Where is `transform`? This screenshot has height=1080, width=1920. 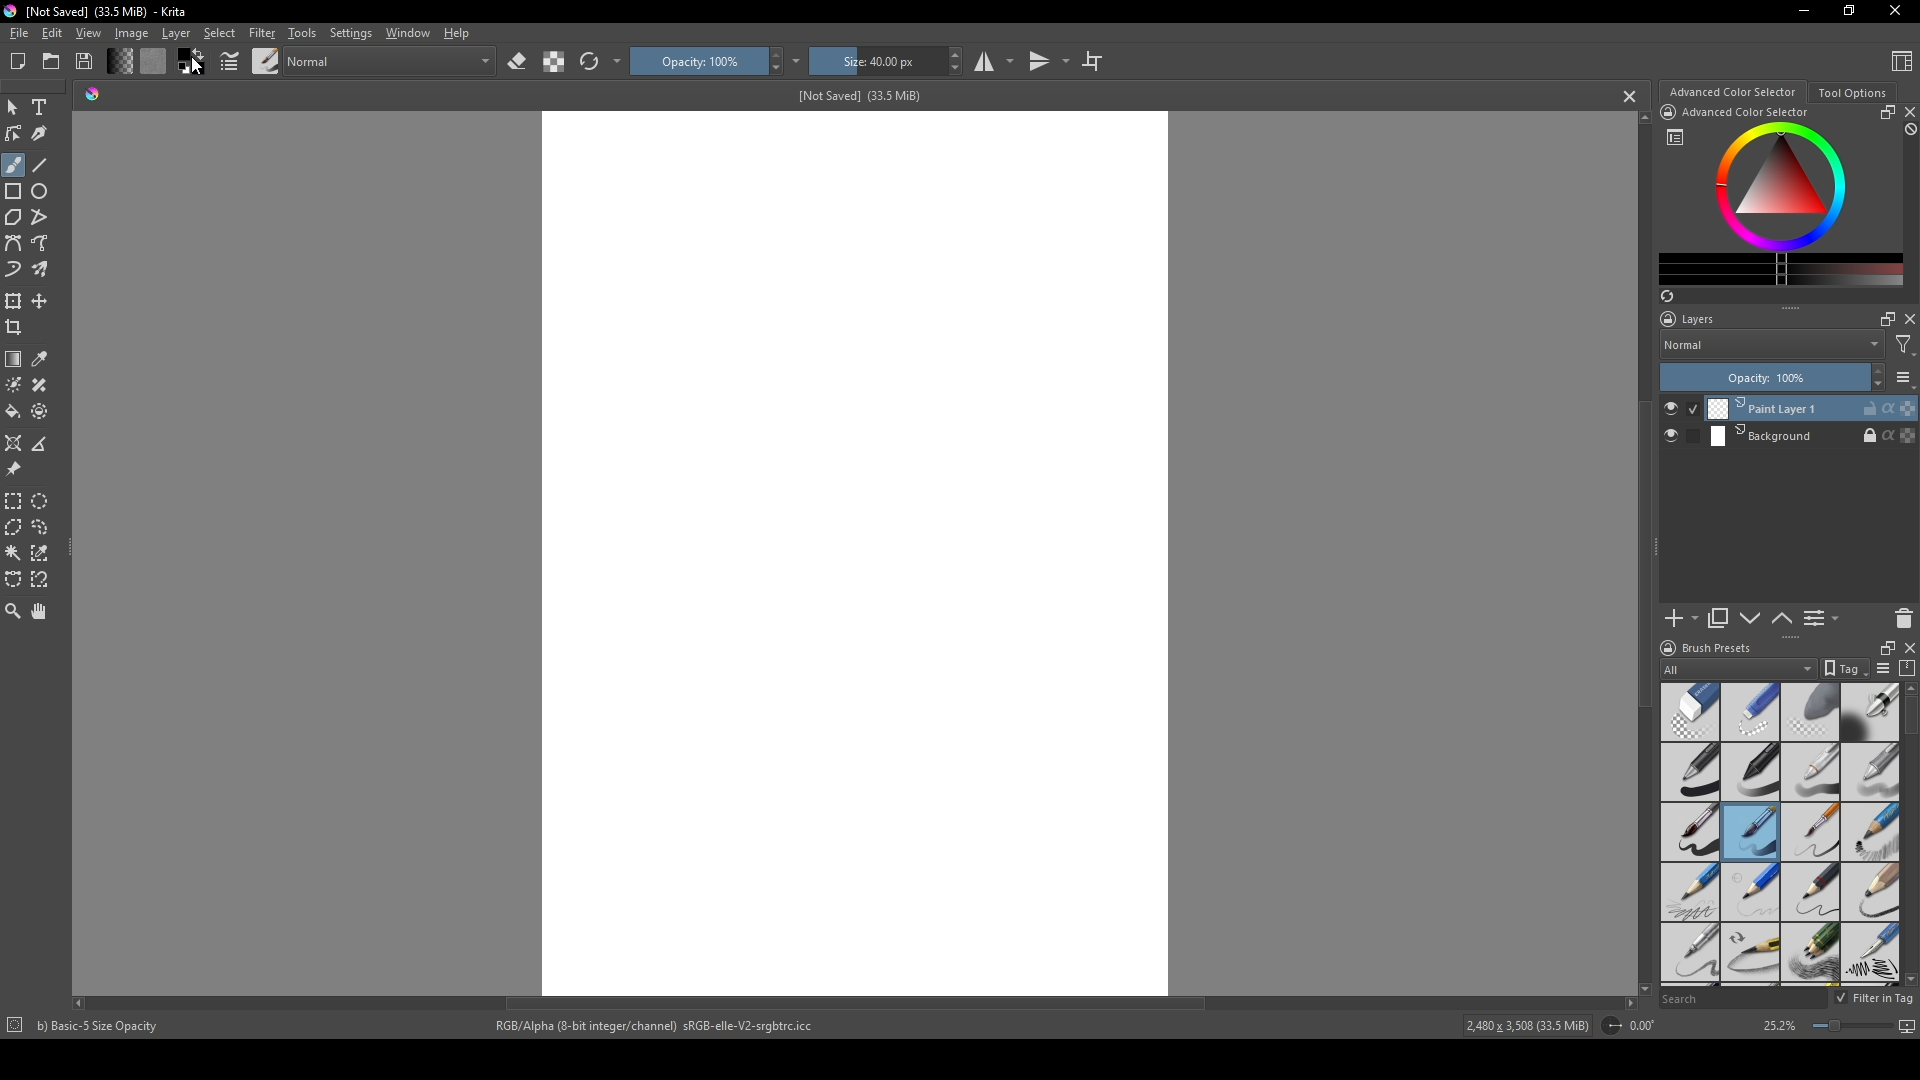
transform is located at coordinates (14, 300).